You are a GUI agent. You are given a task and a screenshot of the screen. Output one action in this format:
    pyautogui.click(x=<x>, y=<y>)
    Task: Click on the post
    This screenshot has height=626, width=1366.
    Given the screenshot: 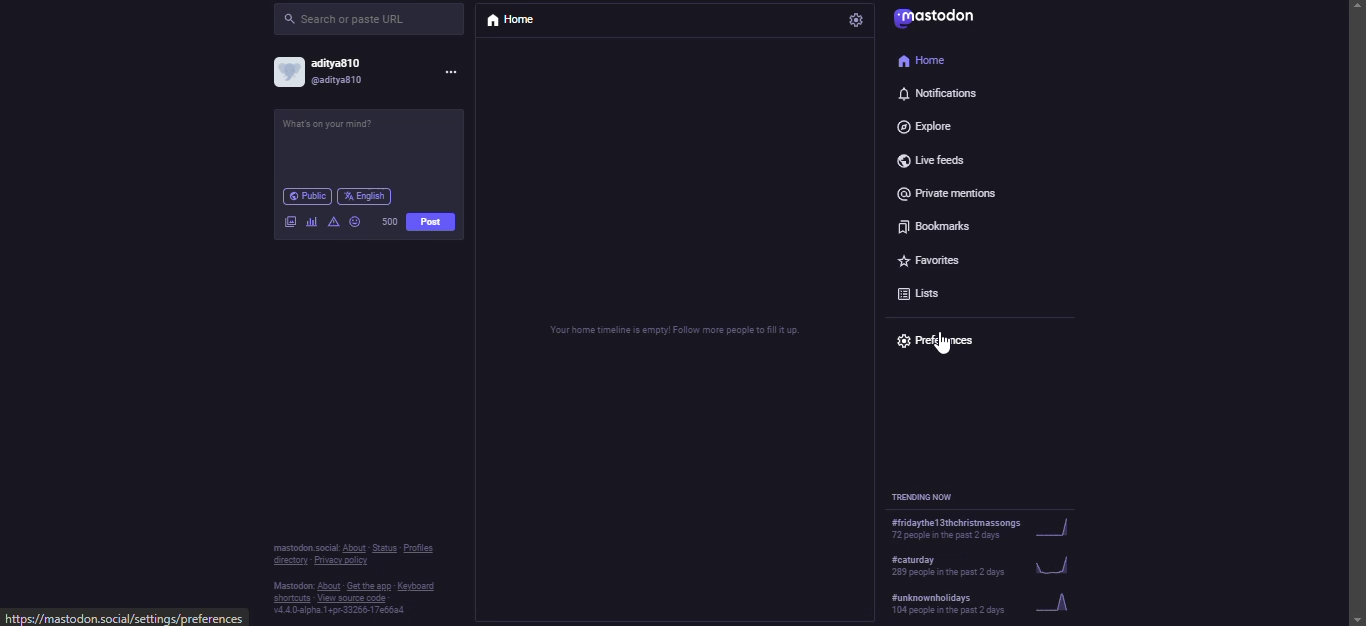 What is the action you would take?
    pyautogui.click(x=347, y=127)
    